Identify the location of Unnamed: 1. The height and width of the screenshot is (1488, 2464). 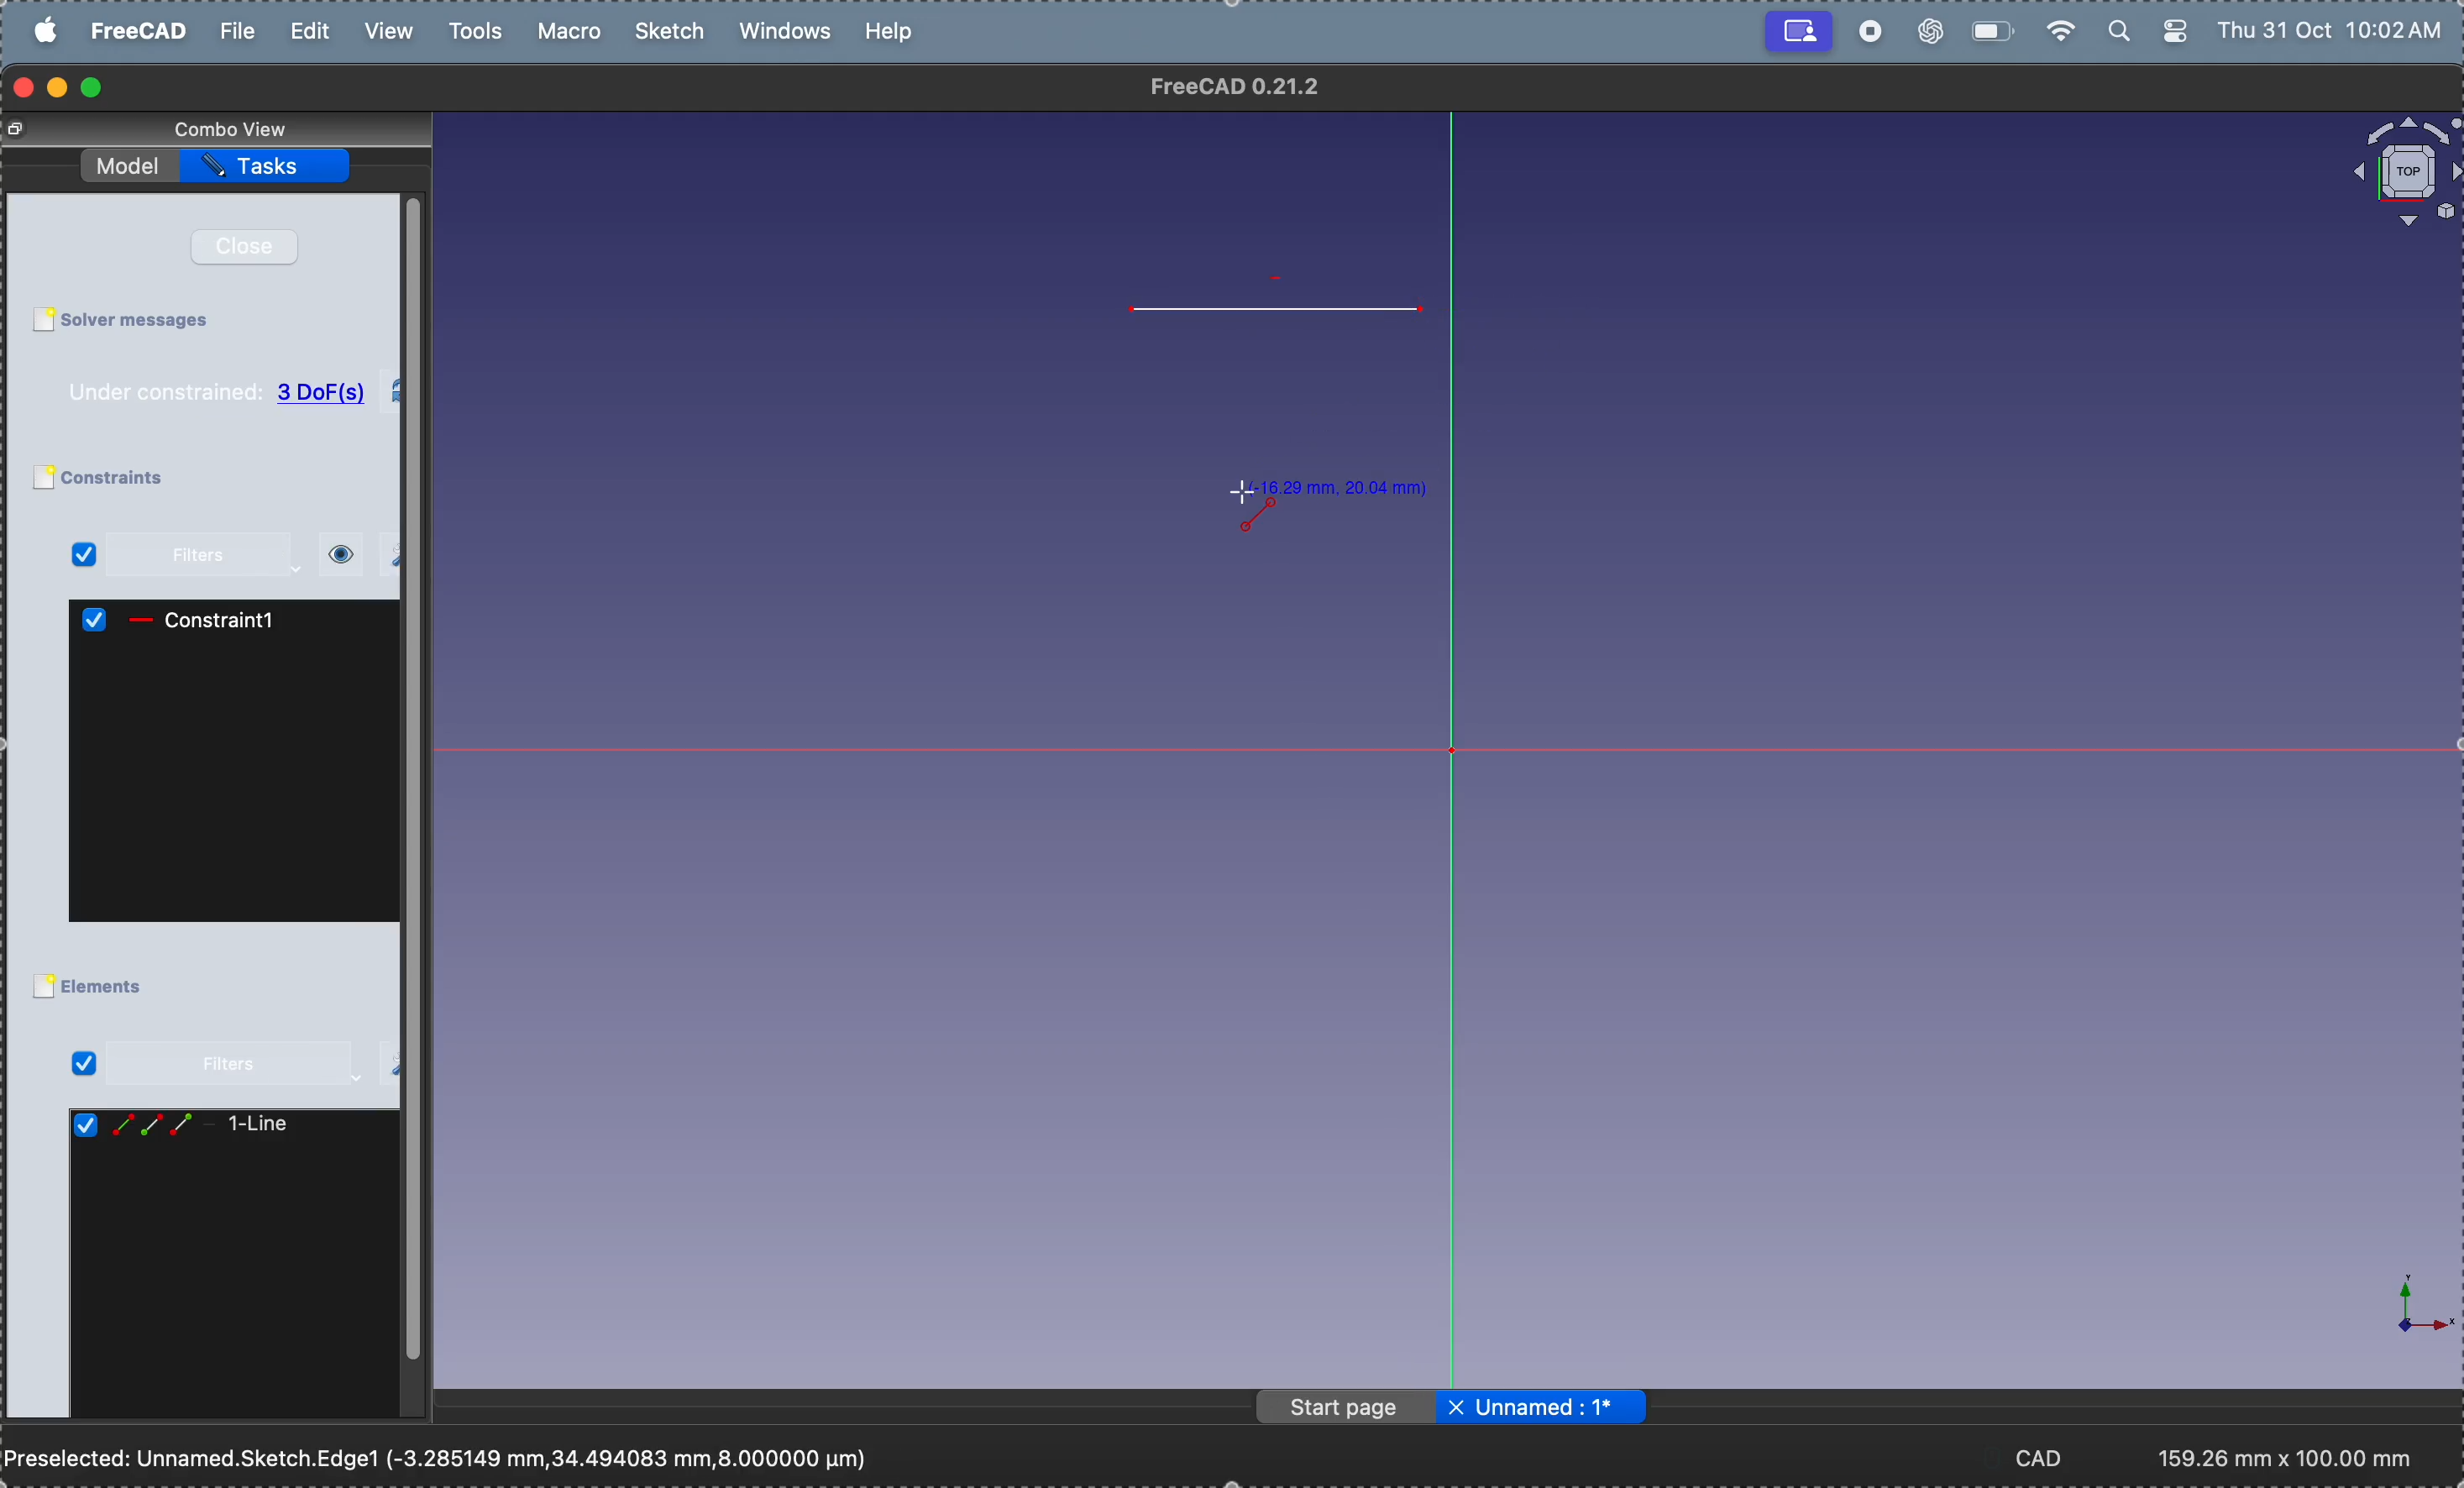
(1561, 1407).